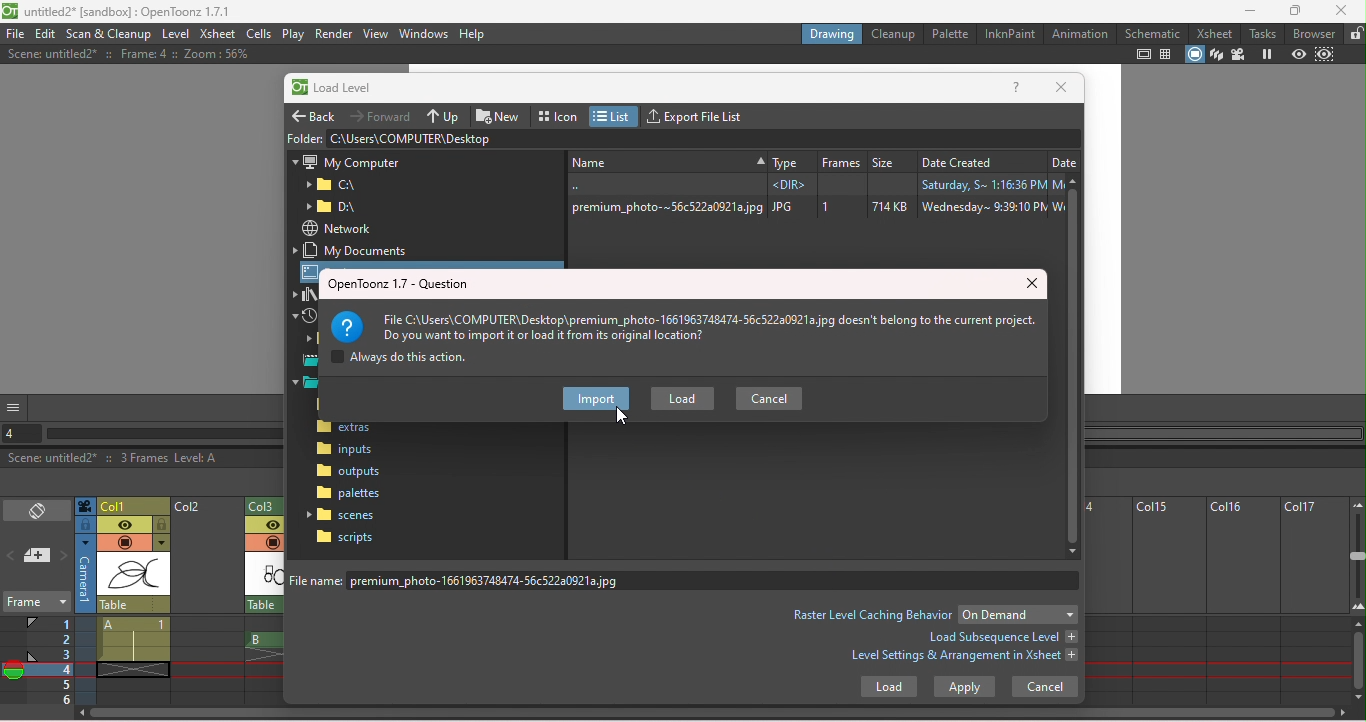 This screenshot has height=722, width=1366. Describe the element at coordinates (207, 602) in the screenshot. I see `column 2` at that location.